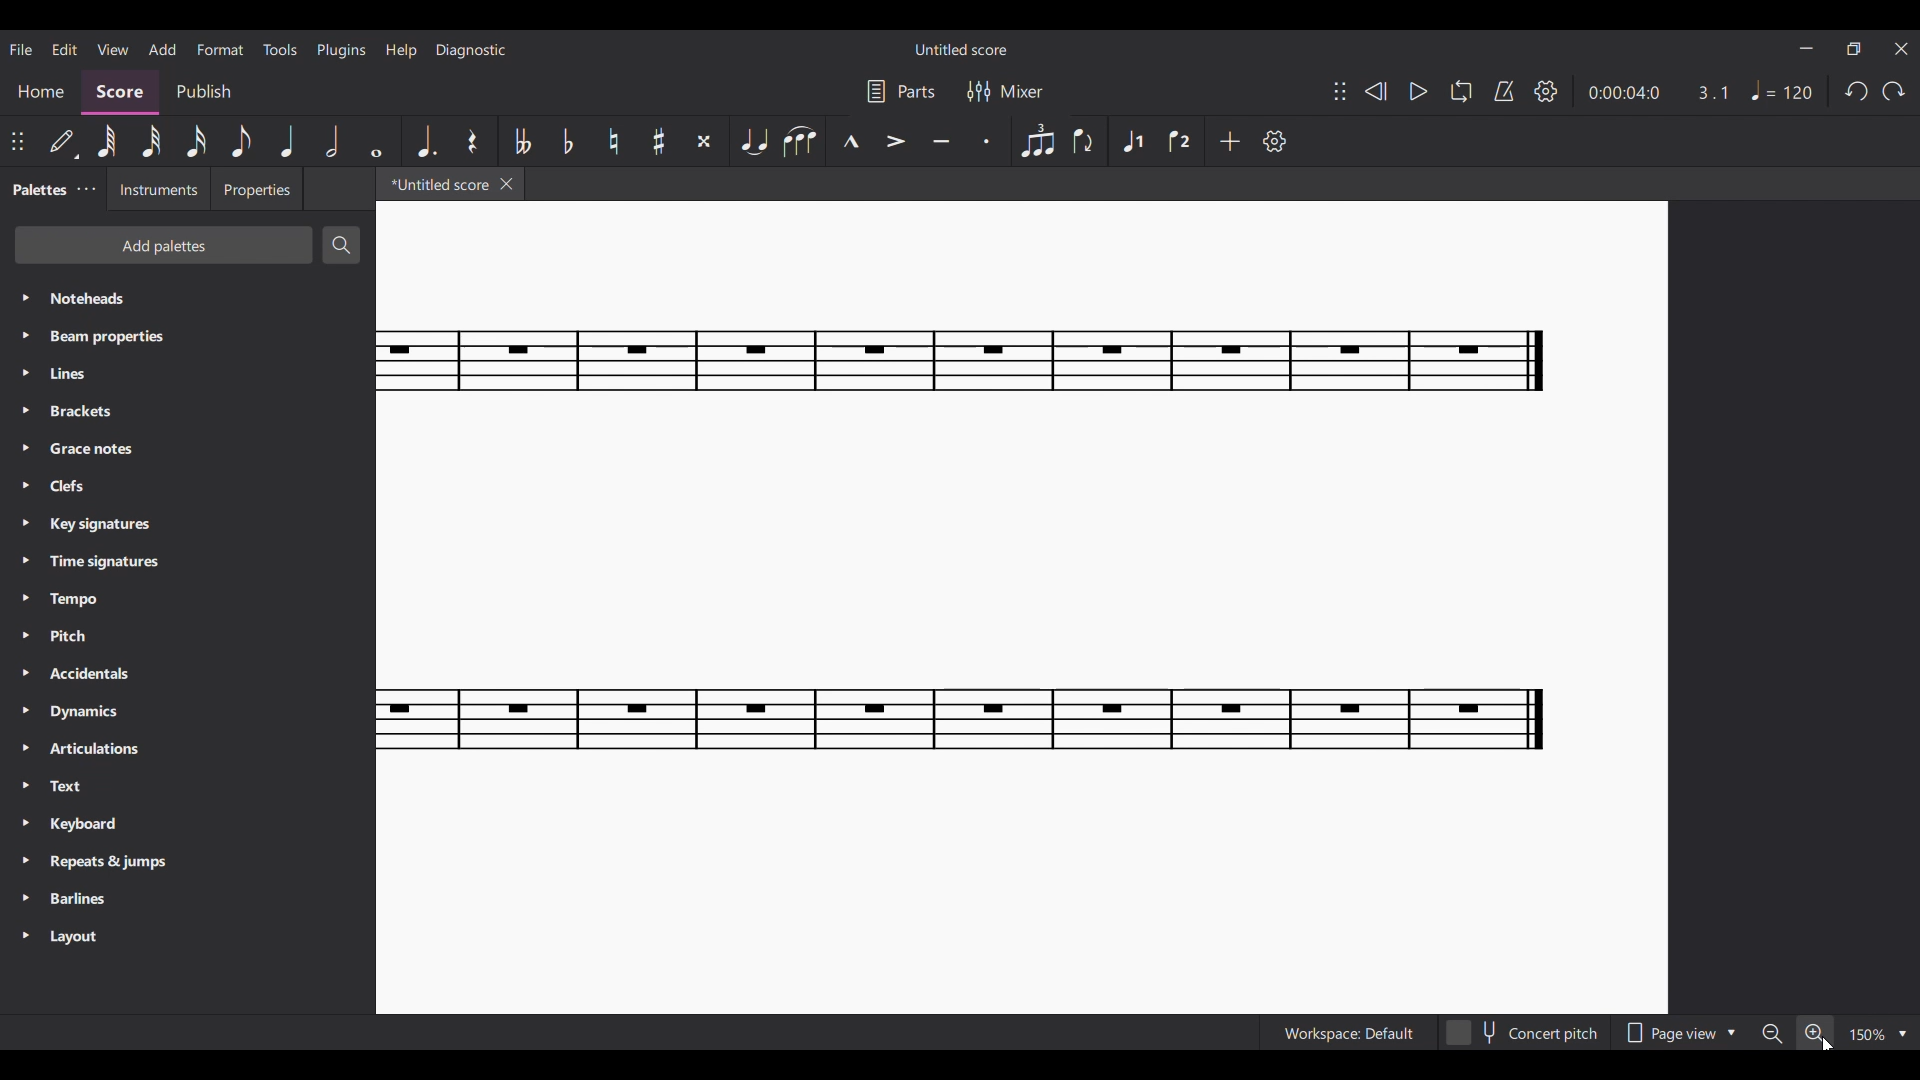  Describe the element at coordinates (114, 49) in the screenshot. I see `View menu` at that location.